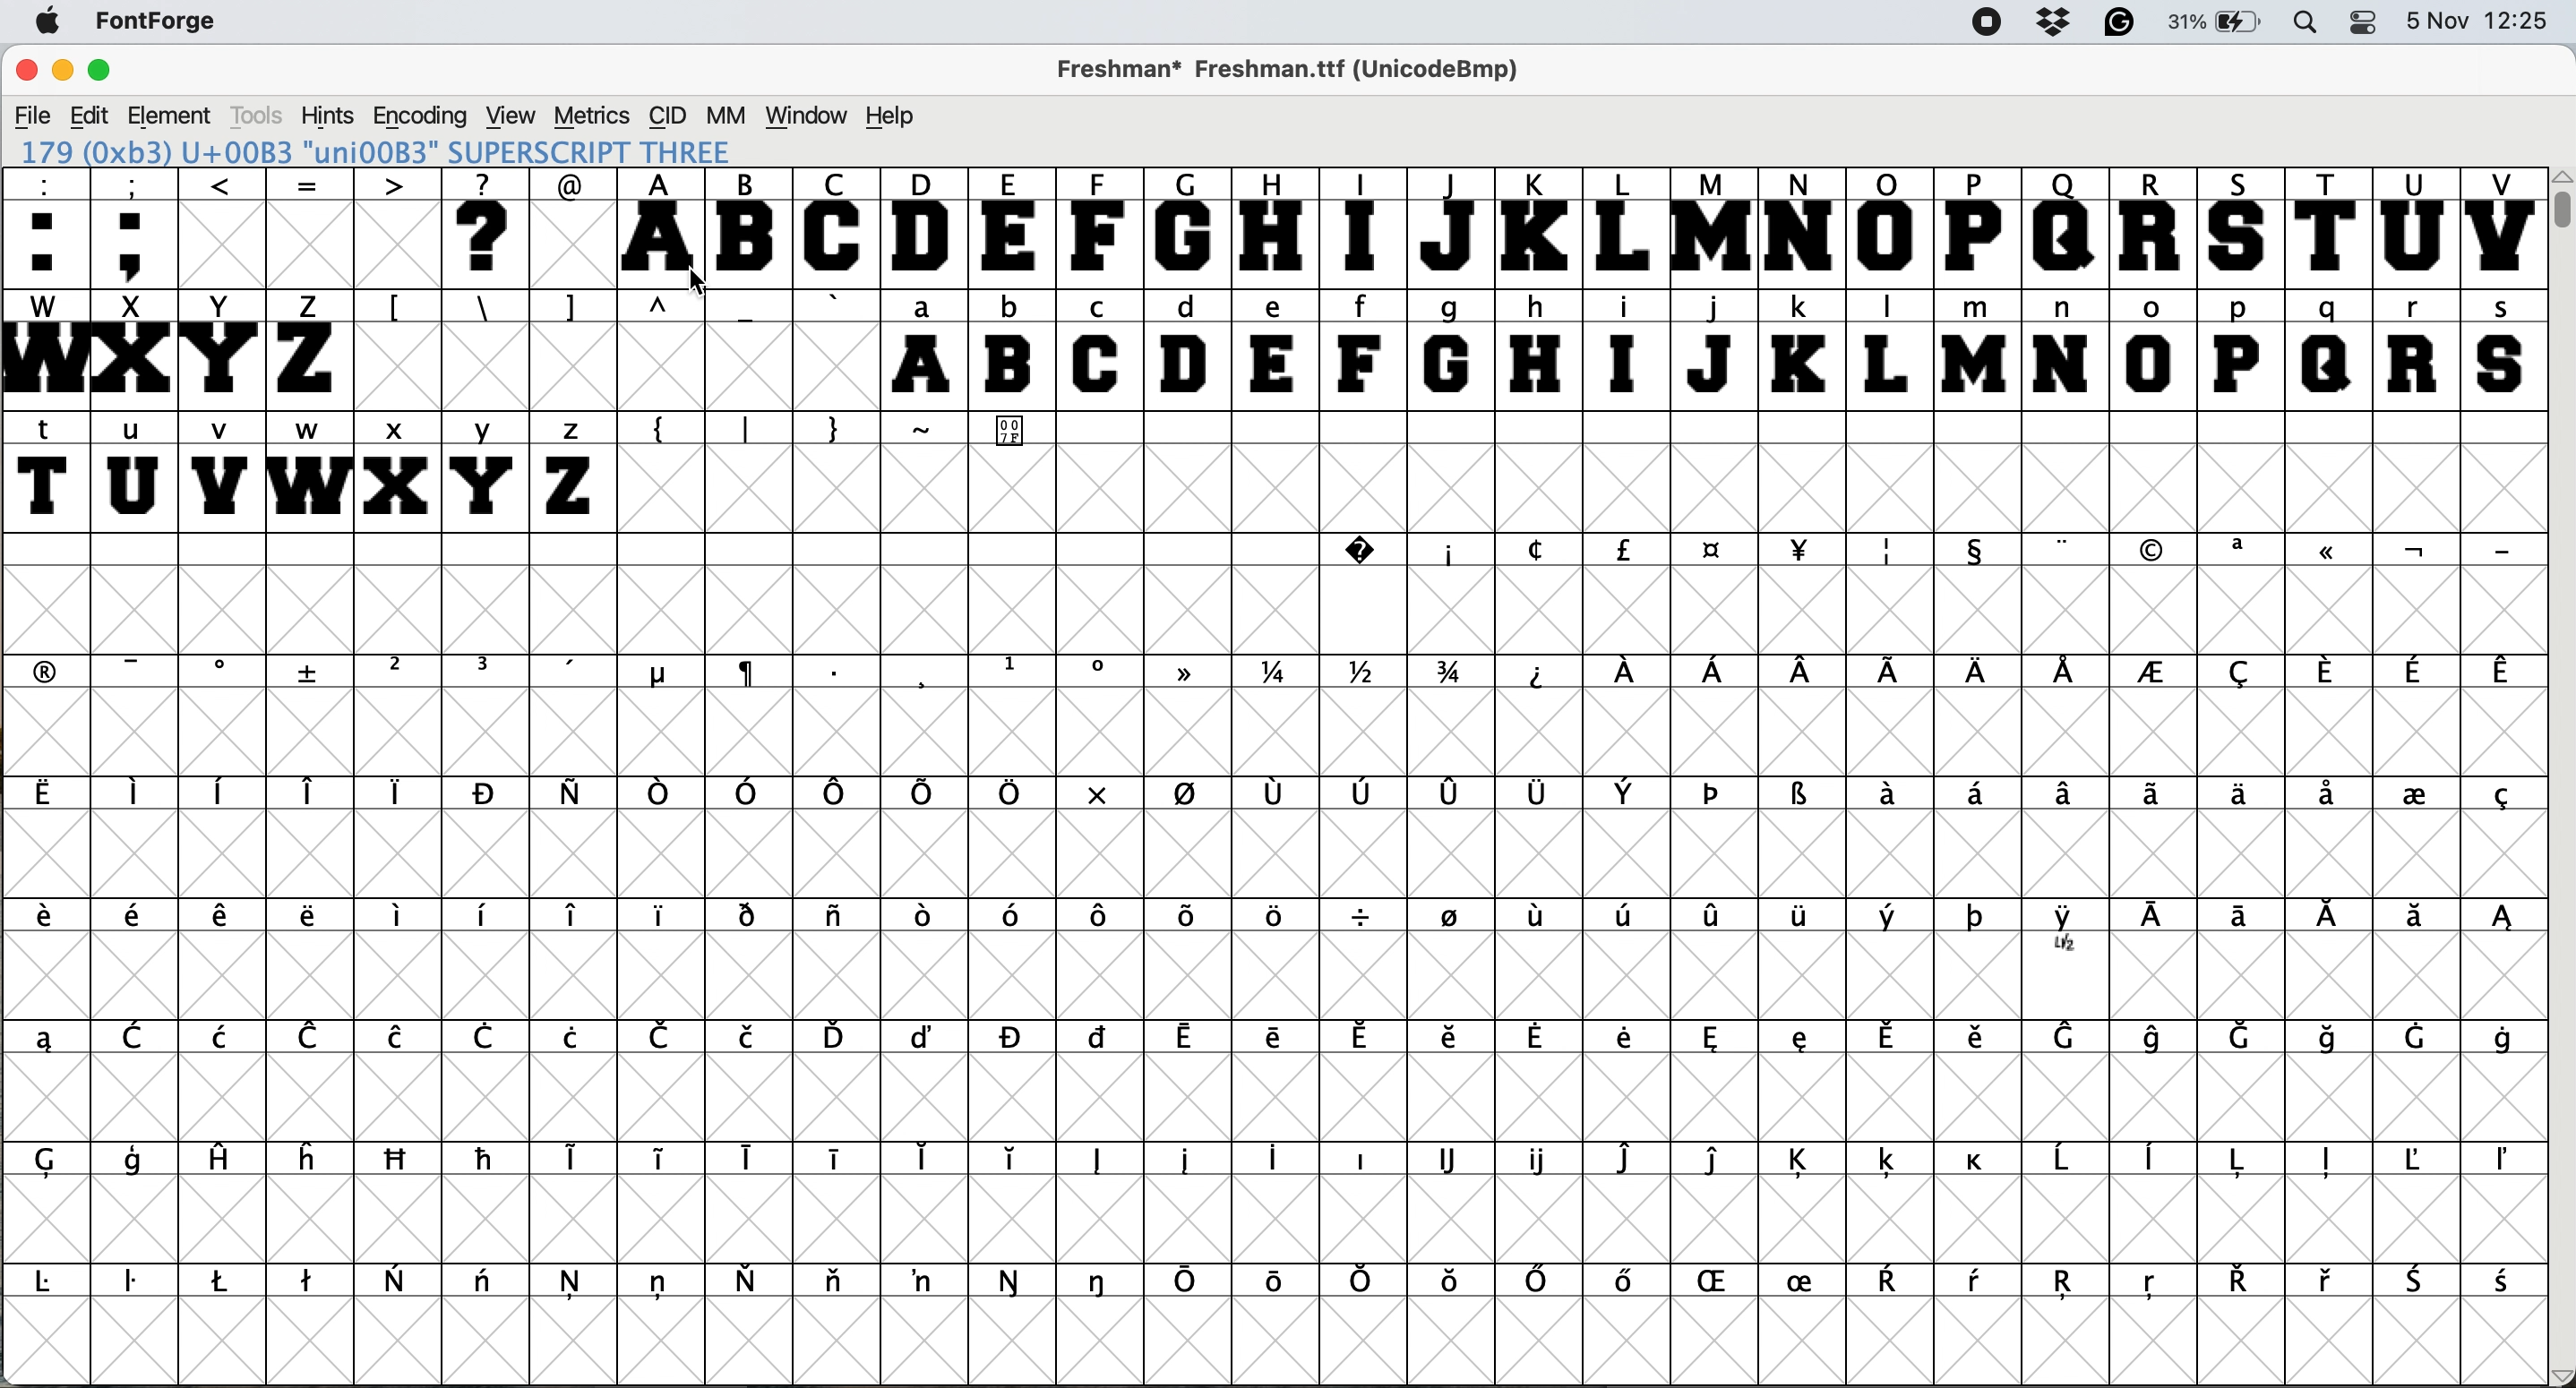 This screenshot has width=2576, height=1388. Describe the element at coordinates (1891, 1162) in the screenshot. I see `symbol` at that location.